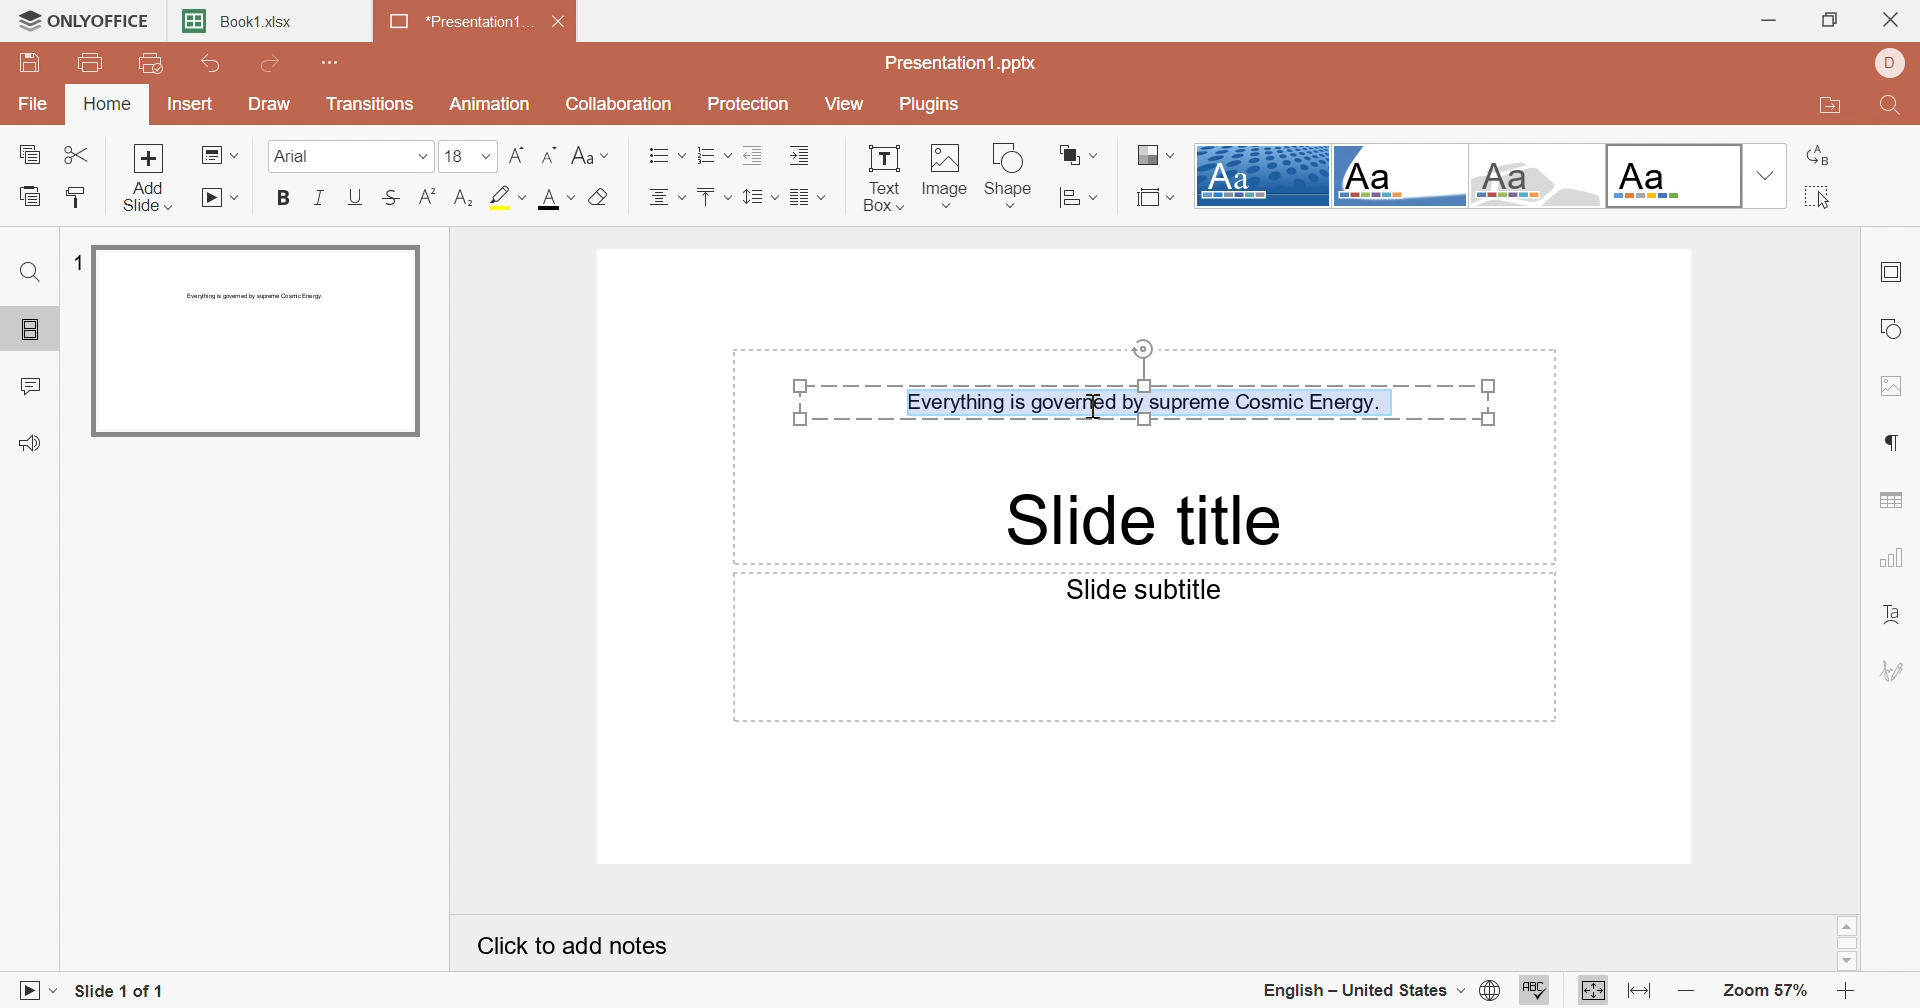  What do you see at coordinates (219, 196) in the screenshot?
I see `Start slideshow` at bounding box center [219, 196].